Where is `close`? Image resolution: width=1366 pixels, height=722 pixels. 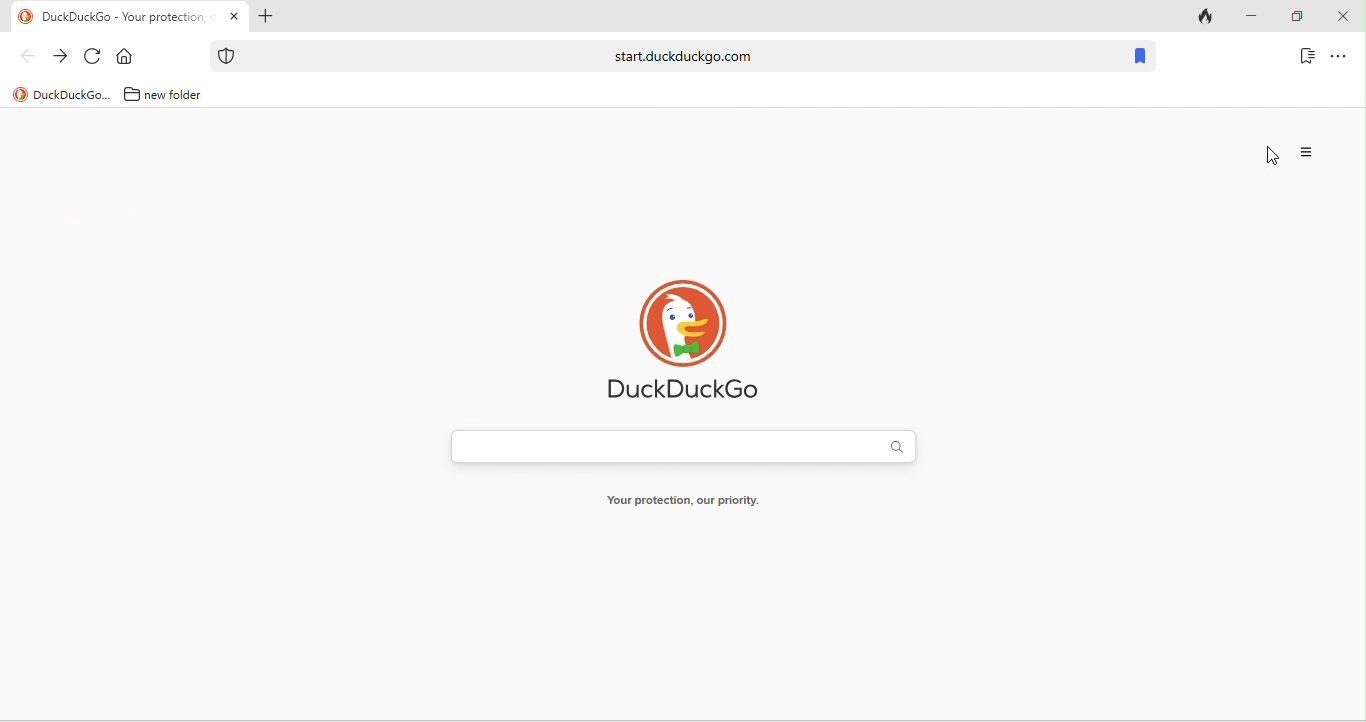
close is located at coordinates (1346, 15).